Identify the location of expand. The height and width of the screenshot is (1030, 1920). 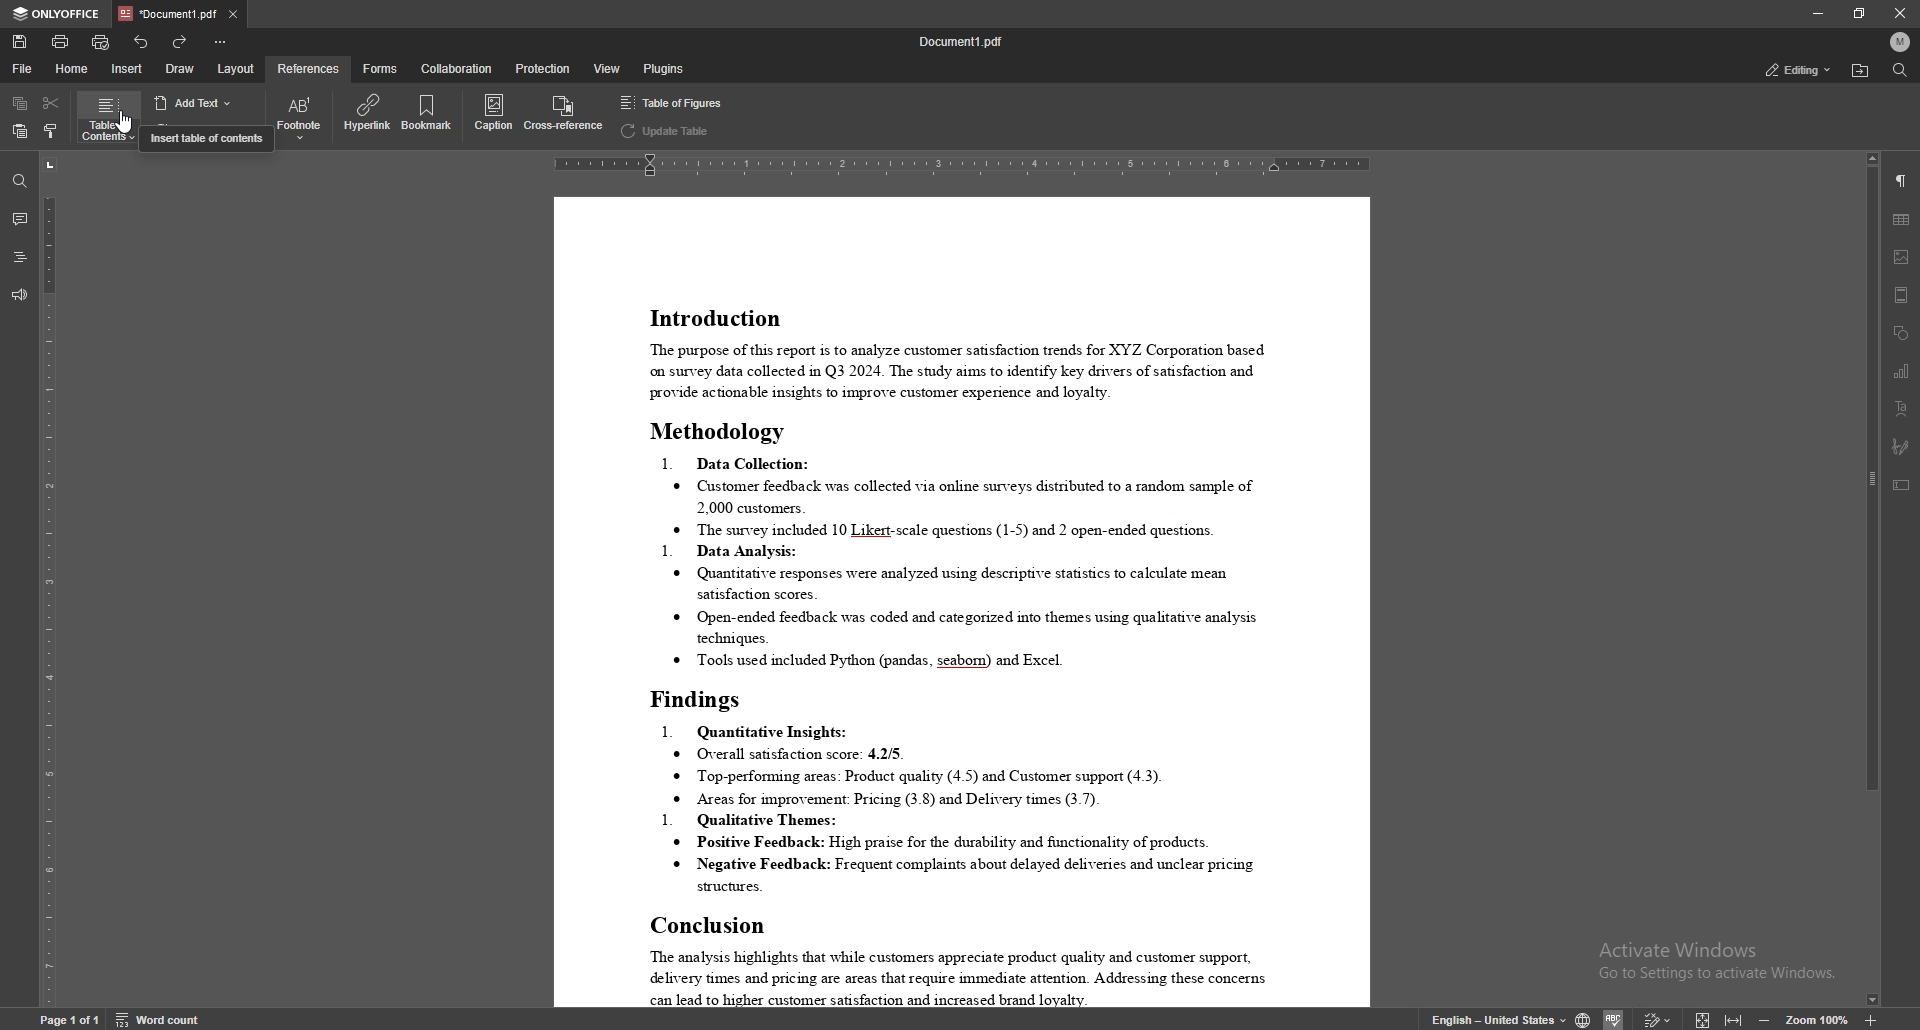
(1723, 1018).